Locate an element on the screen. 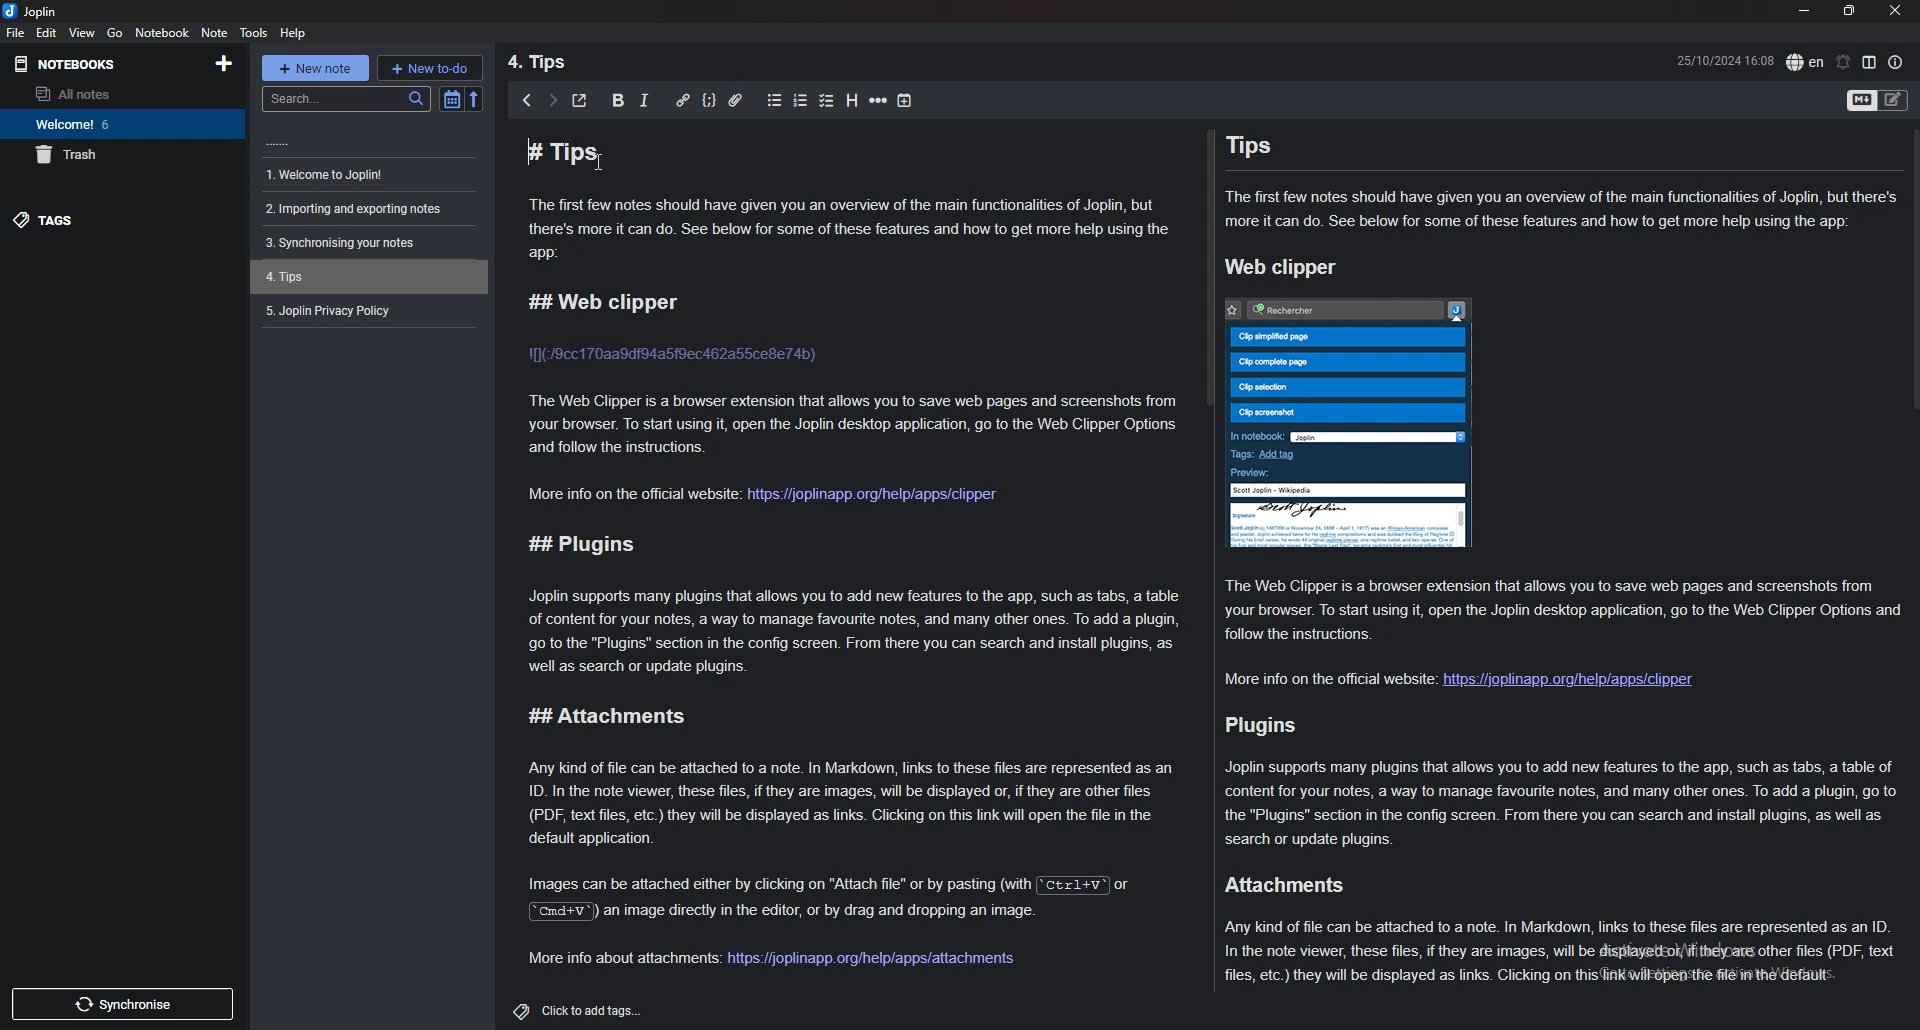 This screenshot has width=1920, height=1030. Cursor is located at coordinates (602, 171).